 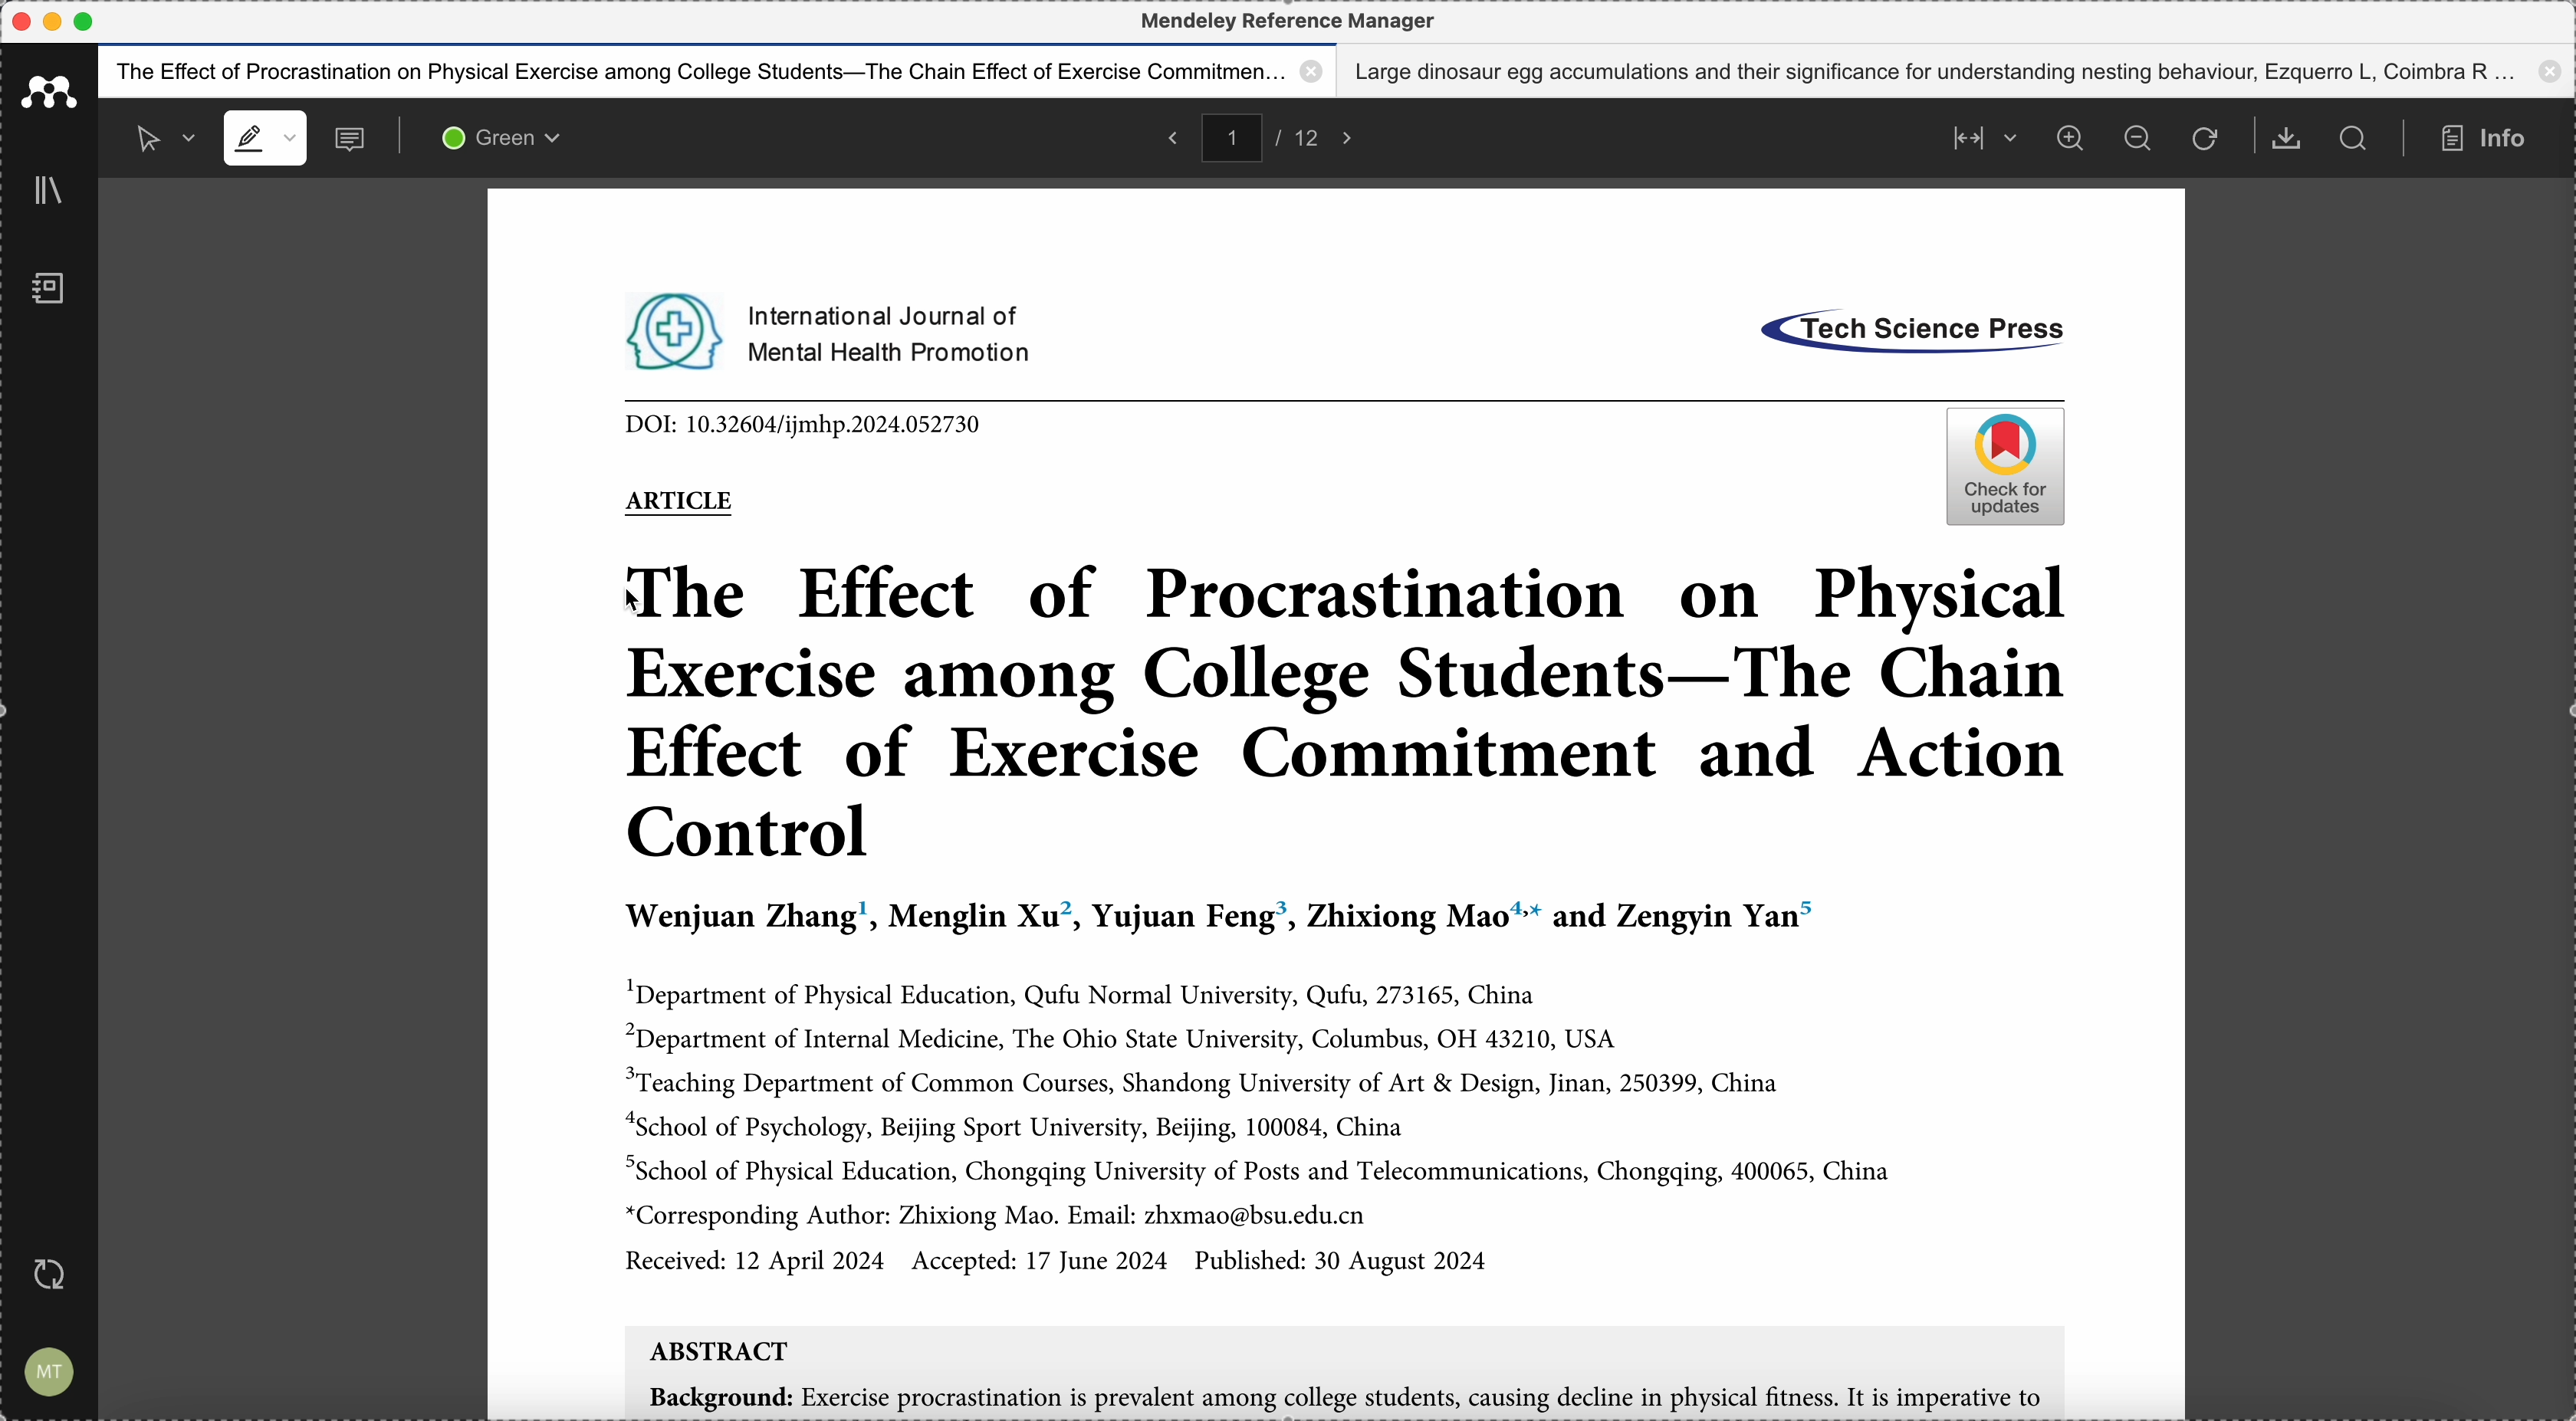 What do you see at coordinates (155, 137) in the screenshot?
I see `selected mode` at bounding box center [155, 137].